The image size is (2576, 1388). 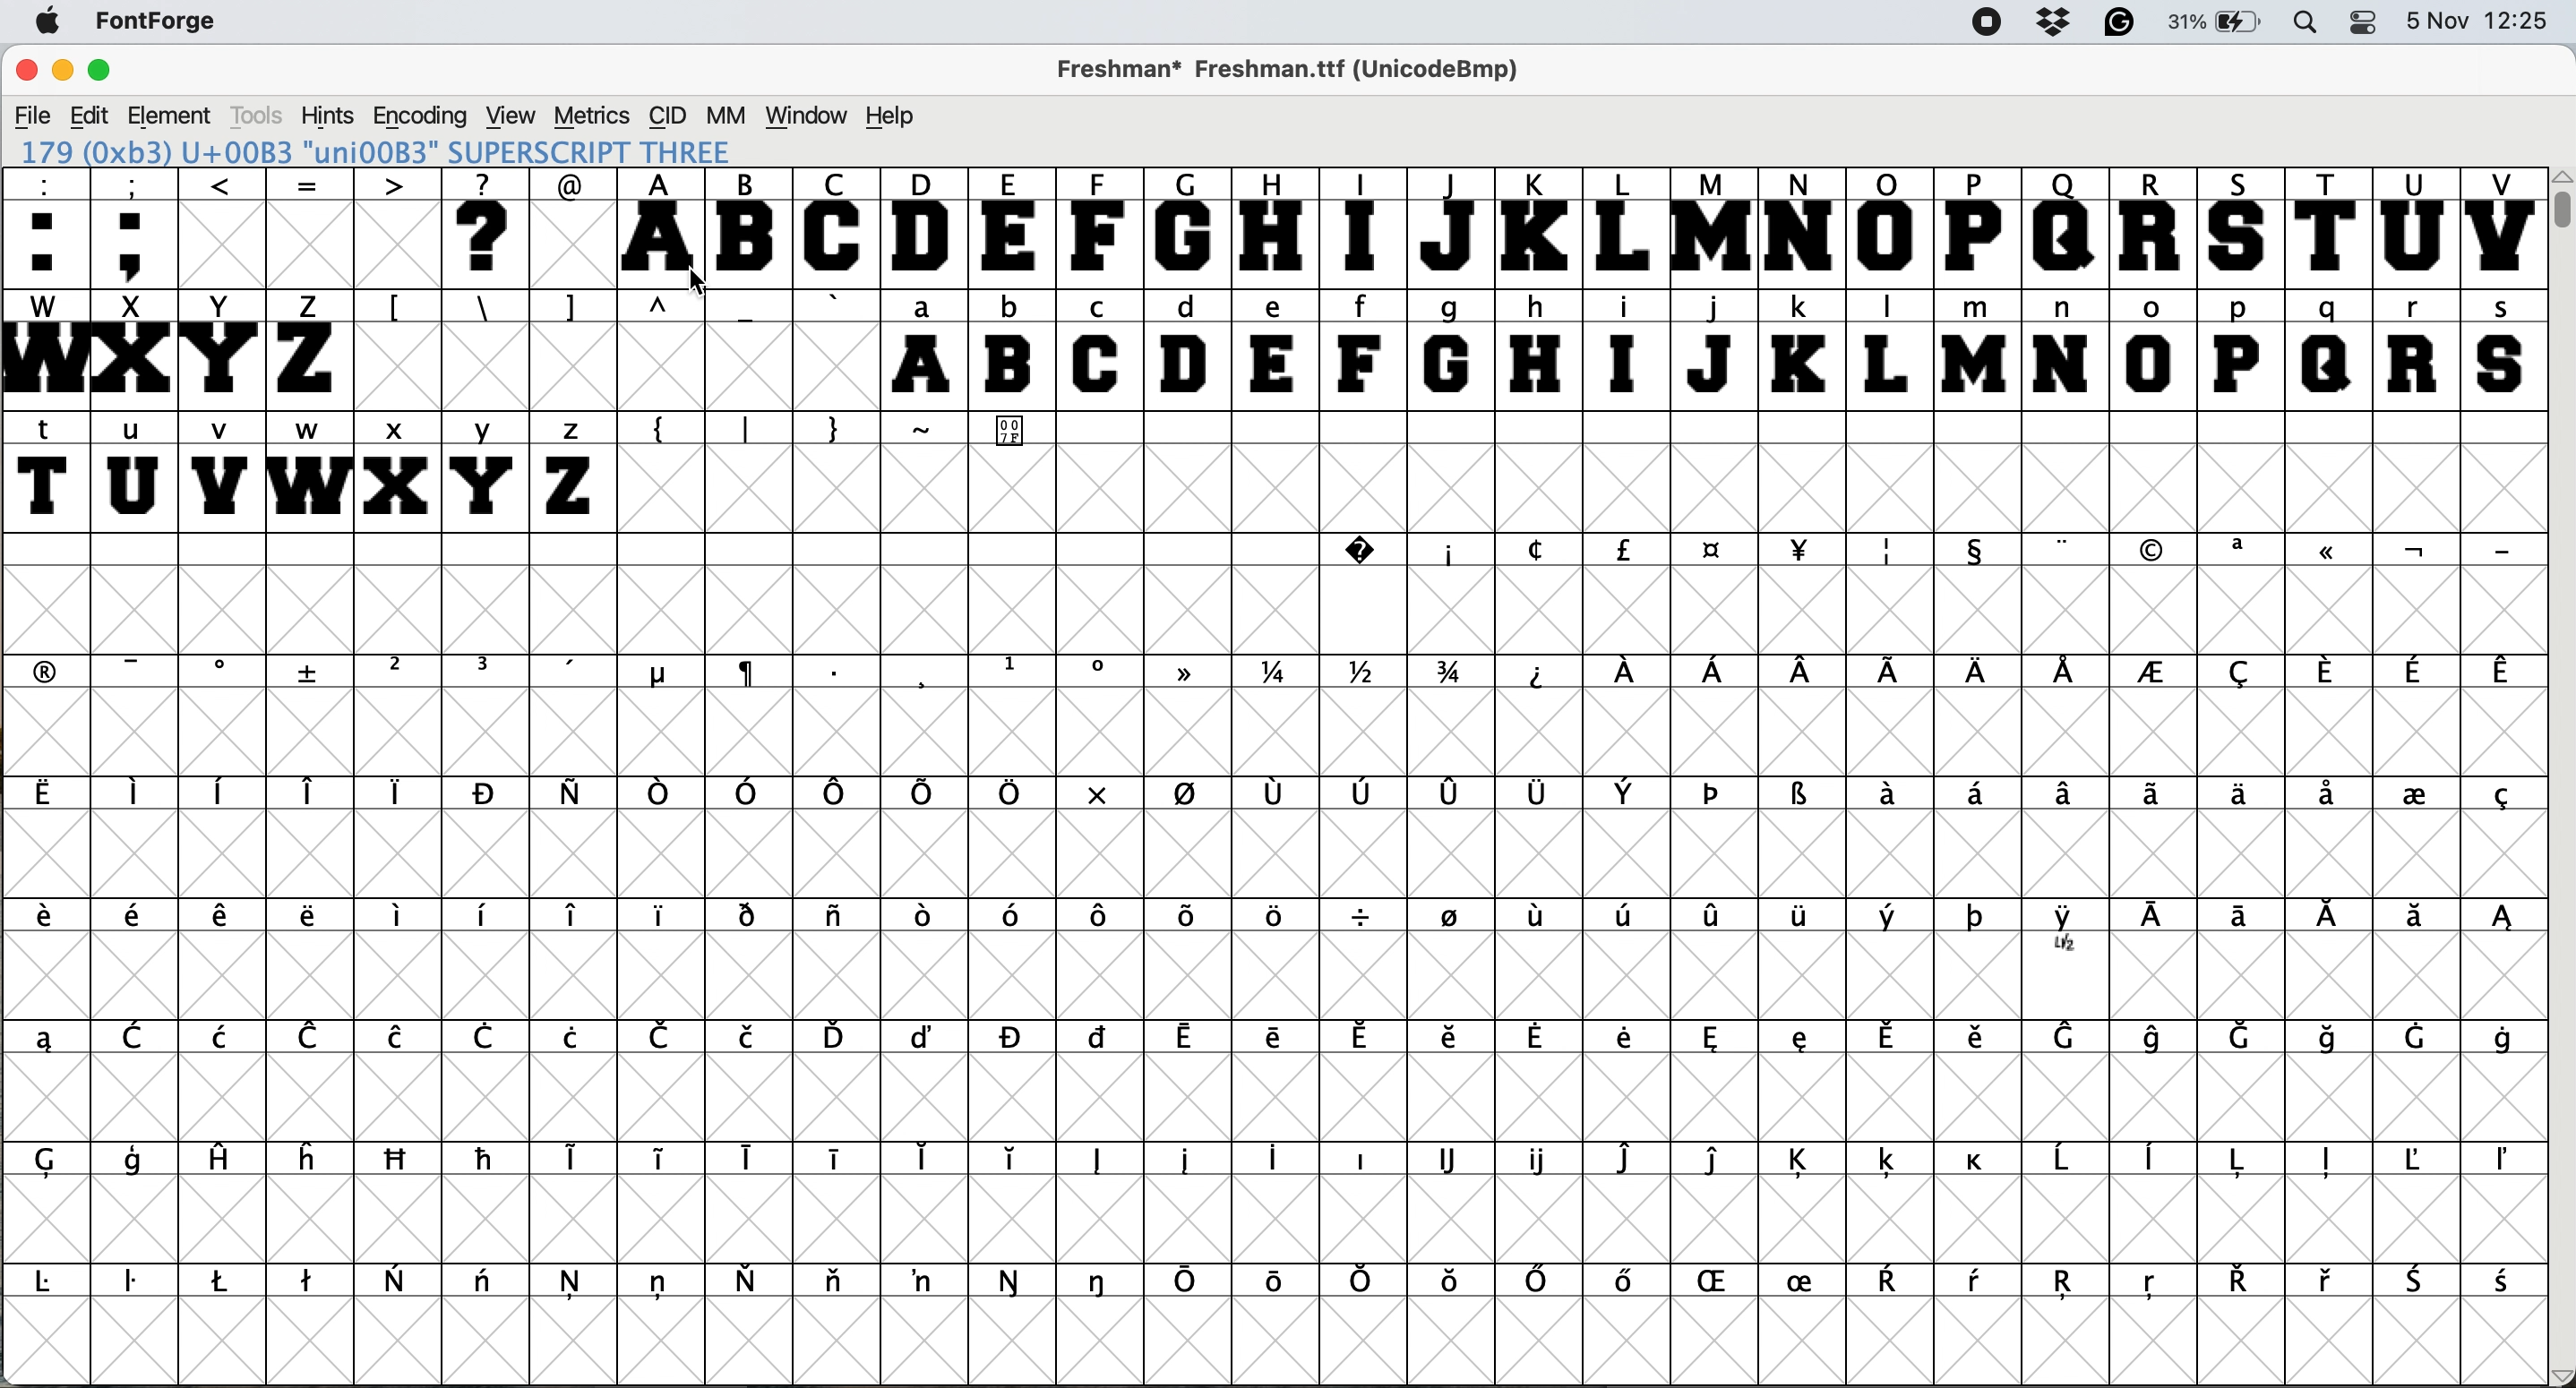 What do you see at coordinates (659, 796) in the screenshot?
I see `symbol` at bounding box center [659, 796].